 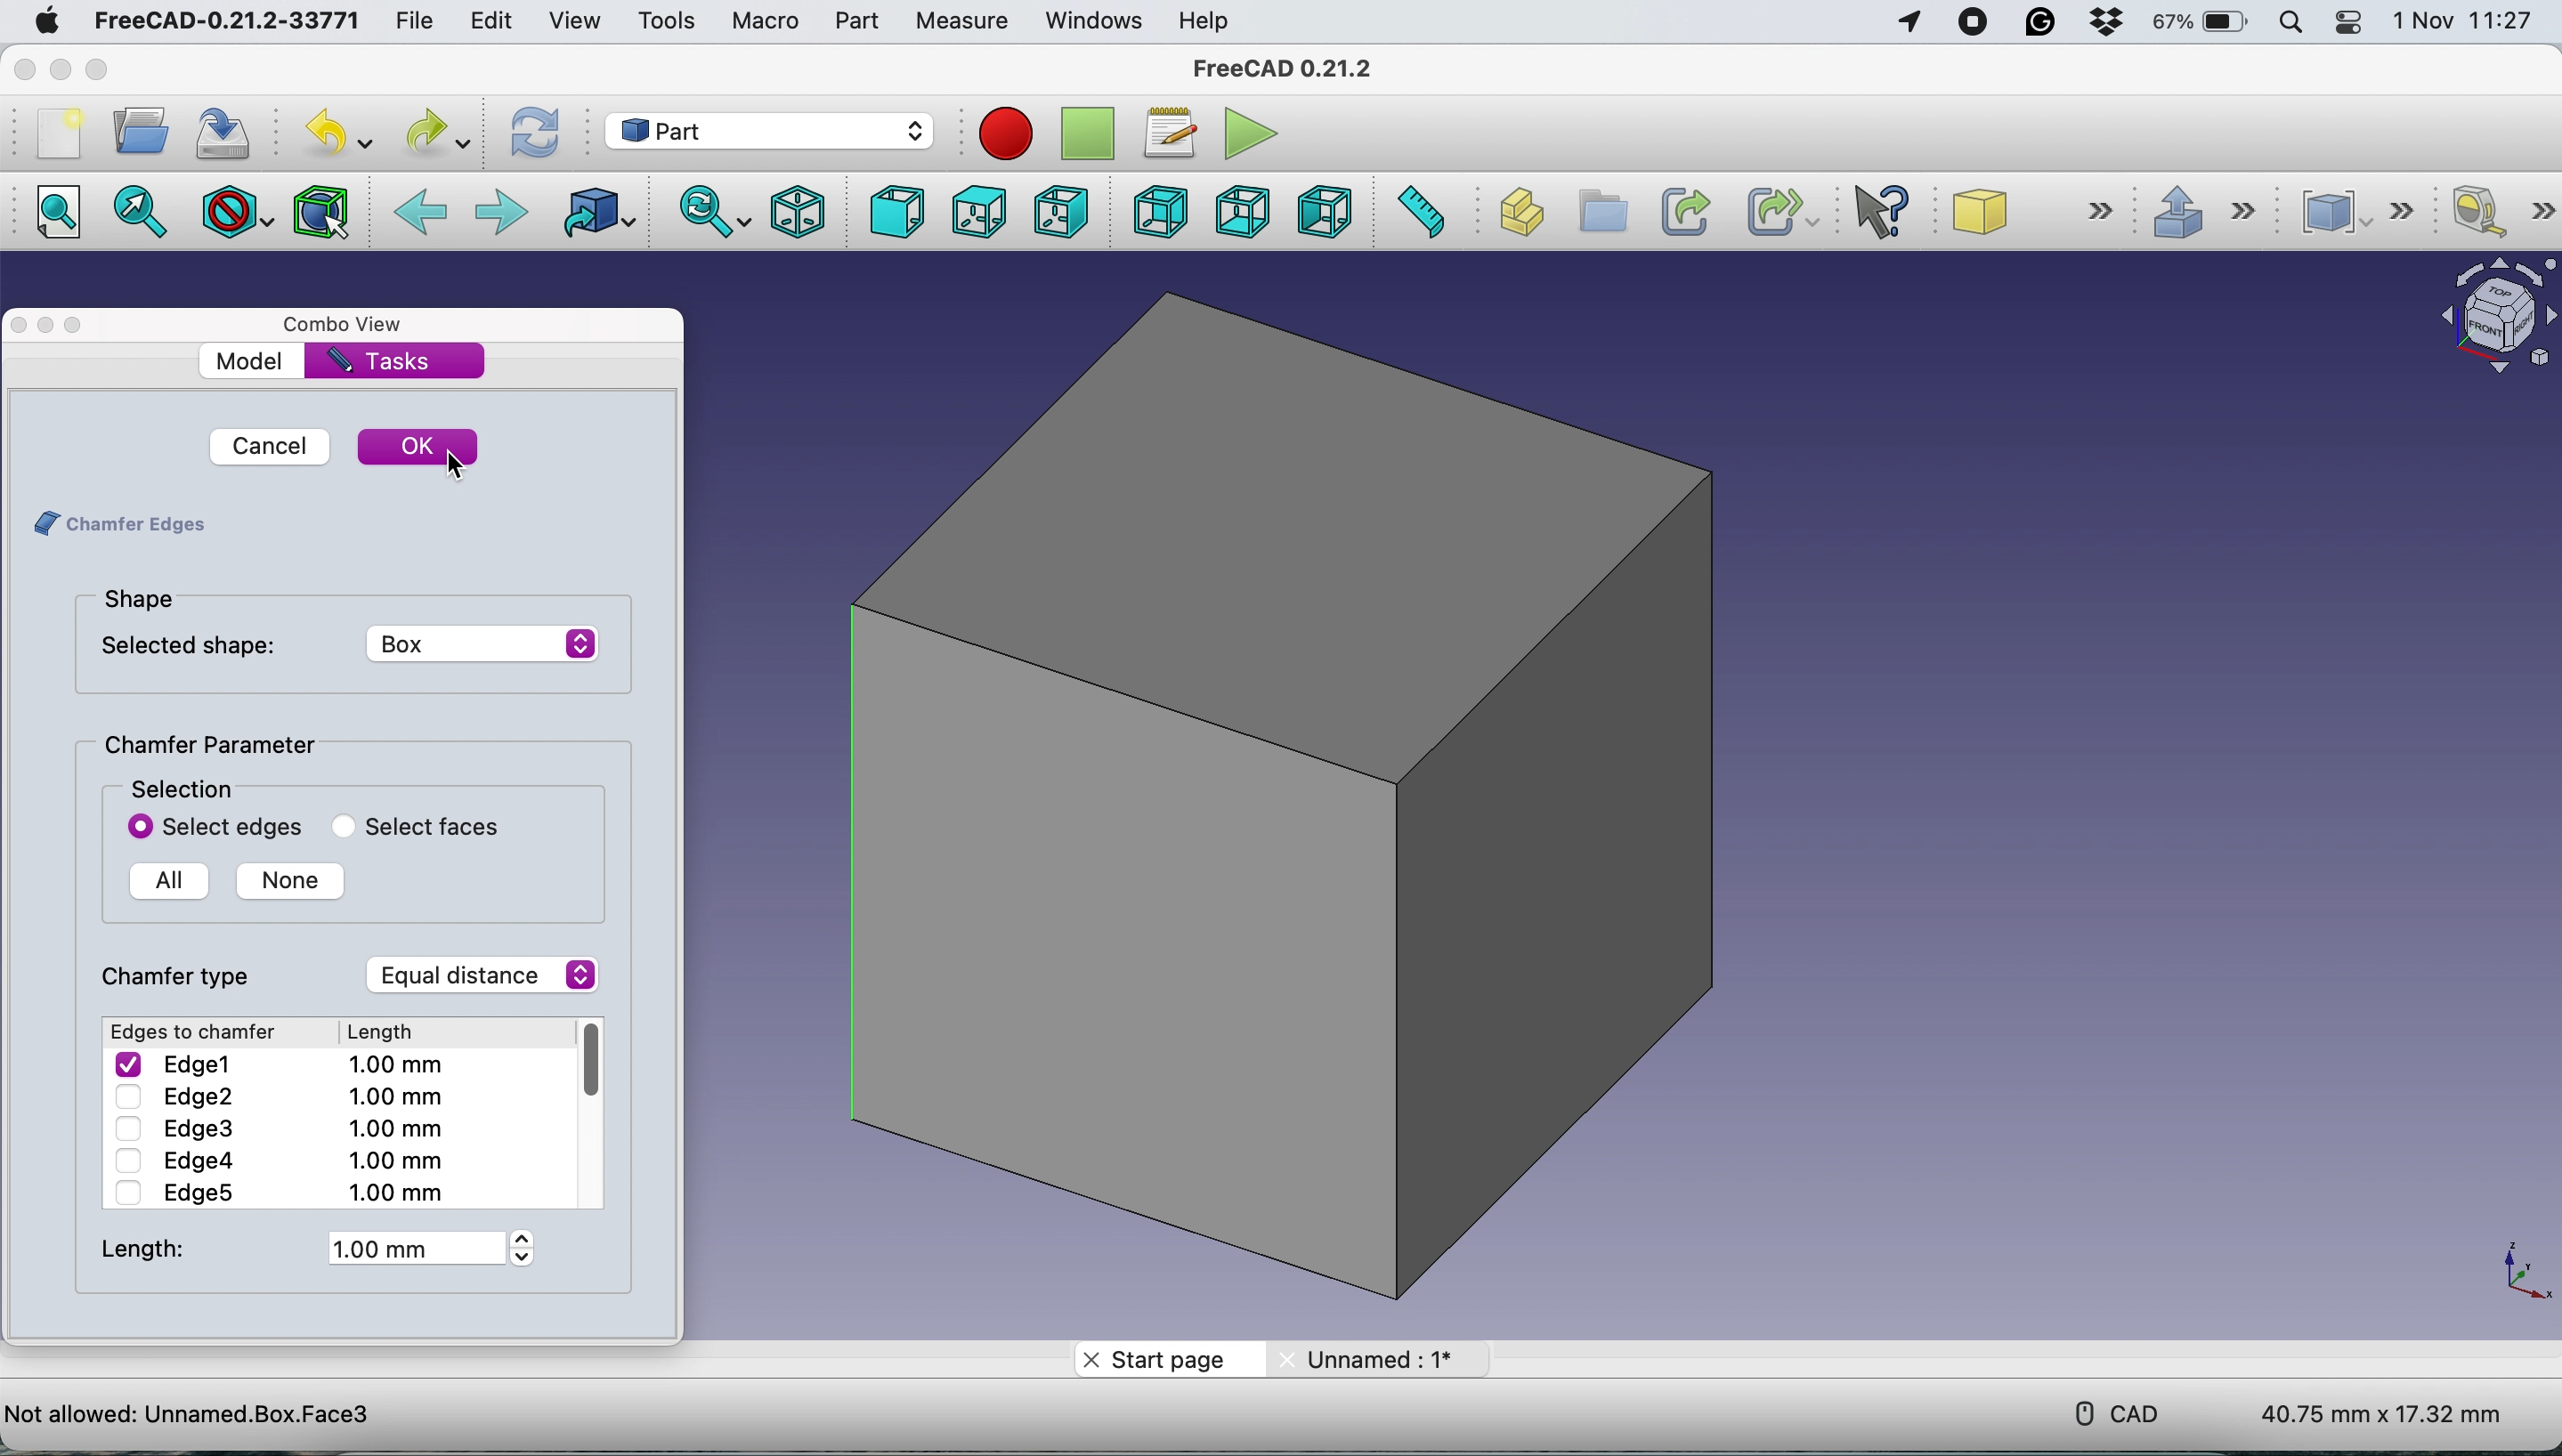 I want to click on top, so click(x=976, y=212).